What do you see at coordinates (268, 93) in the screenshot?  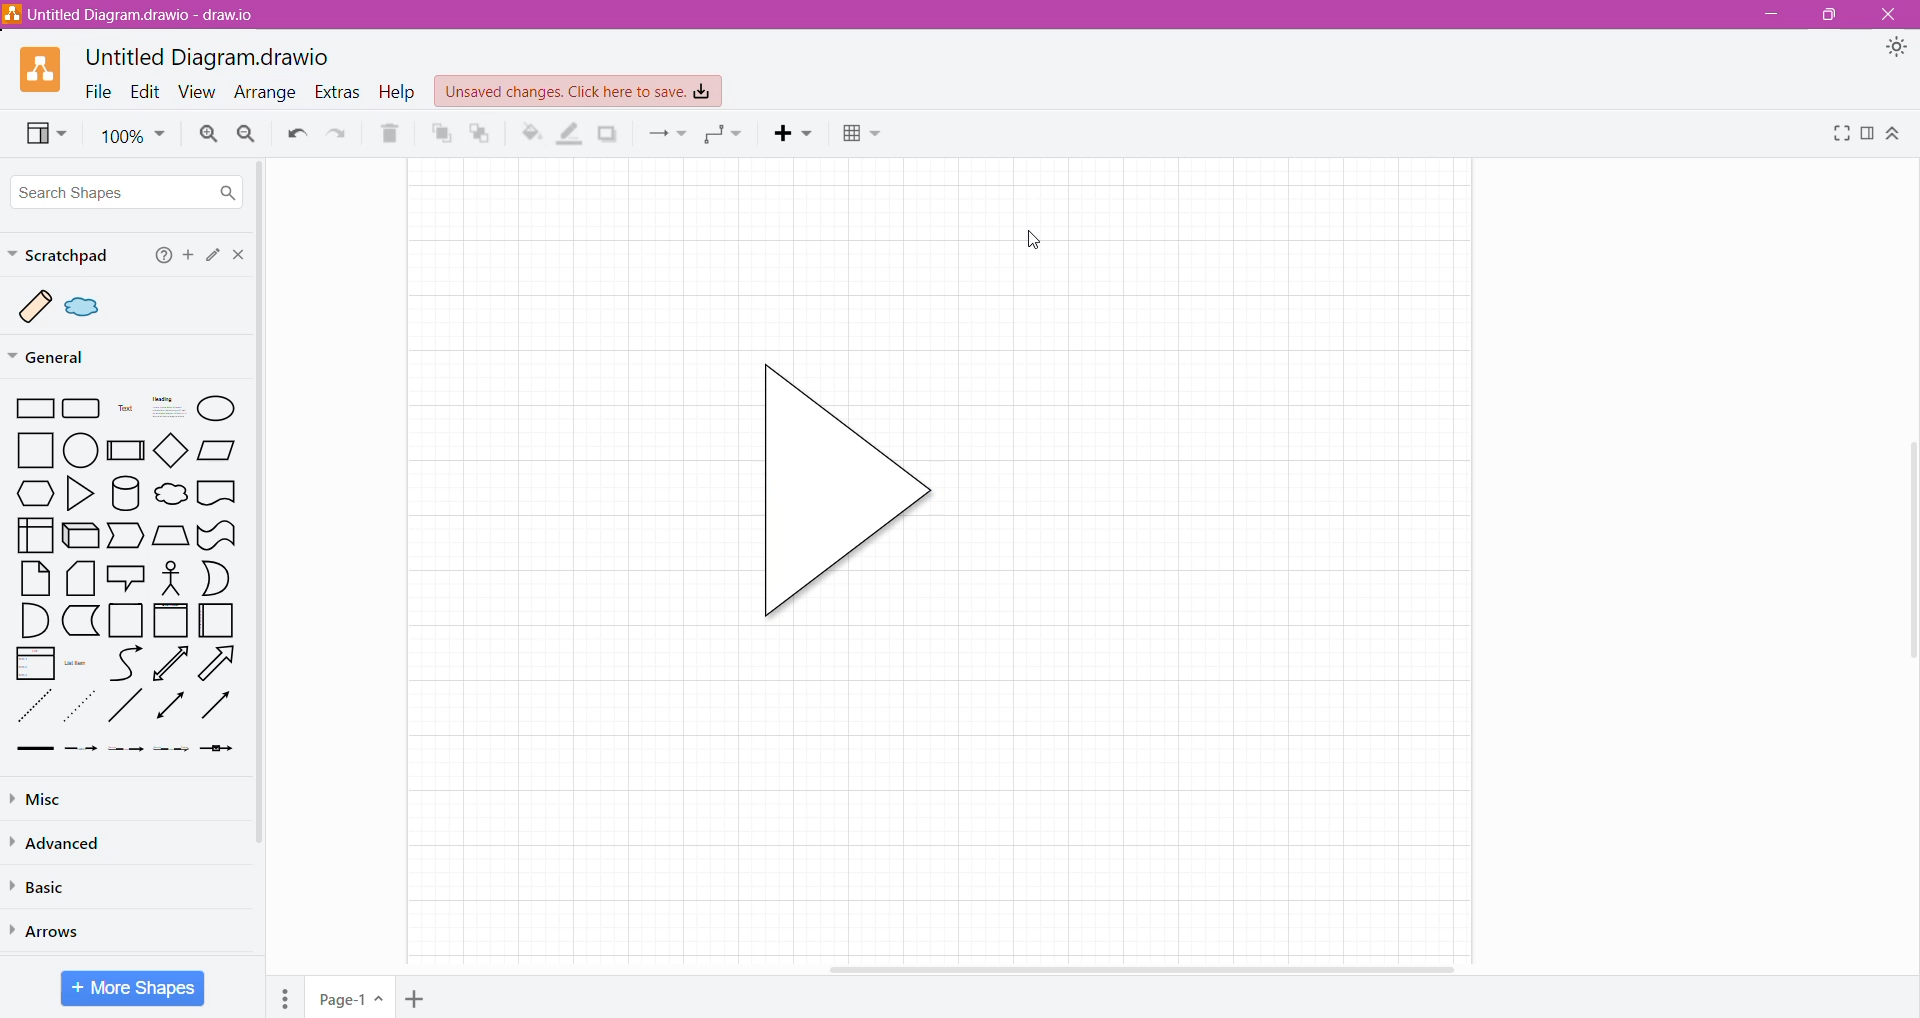 I see `Arrange` at bounding box center [268, 93].